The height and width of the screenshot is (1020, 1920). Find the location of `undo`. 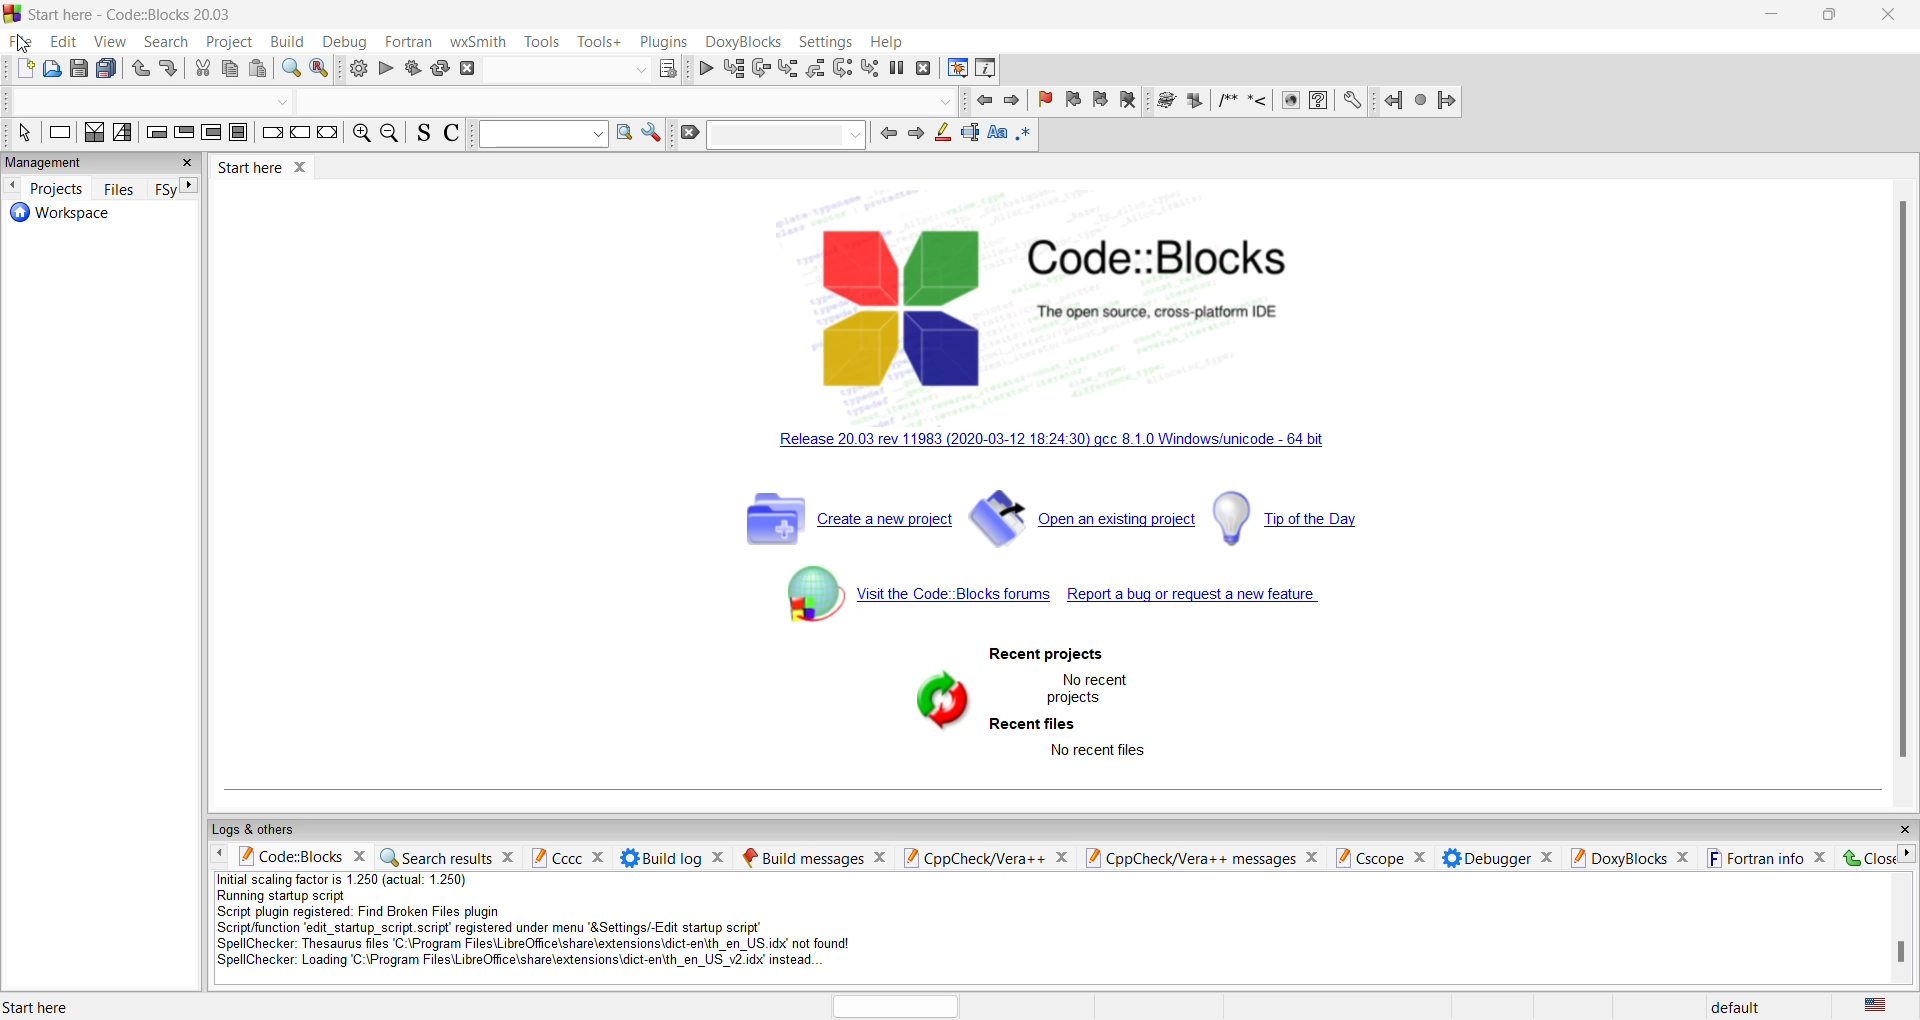

undo is located at coordinates (139, 71).